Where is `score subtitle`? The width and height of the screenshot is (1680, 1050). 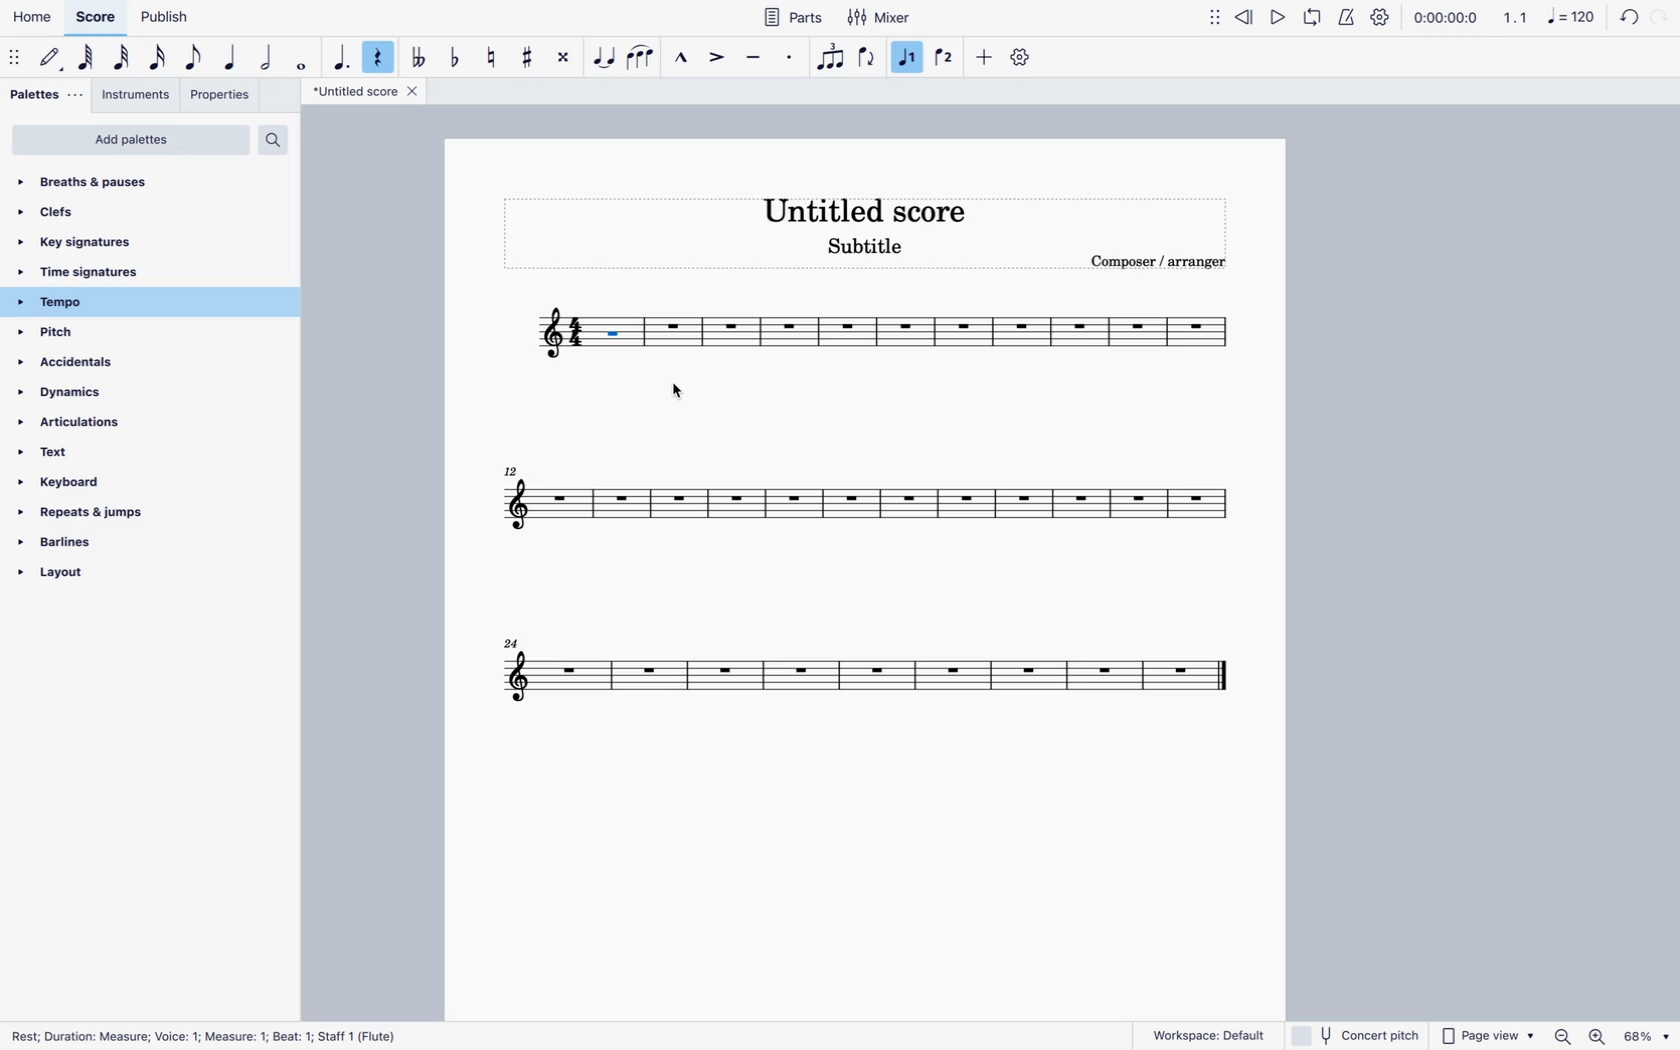 score subtitle is located at coordinates (865, 249).